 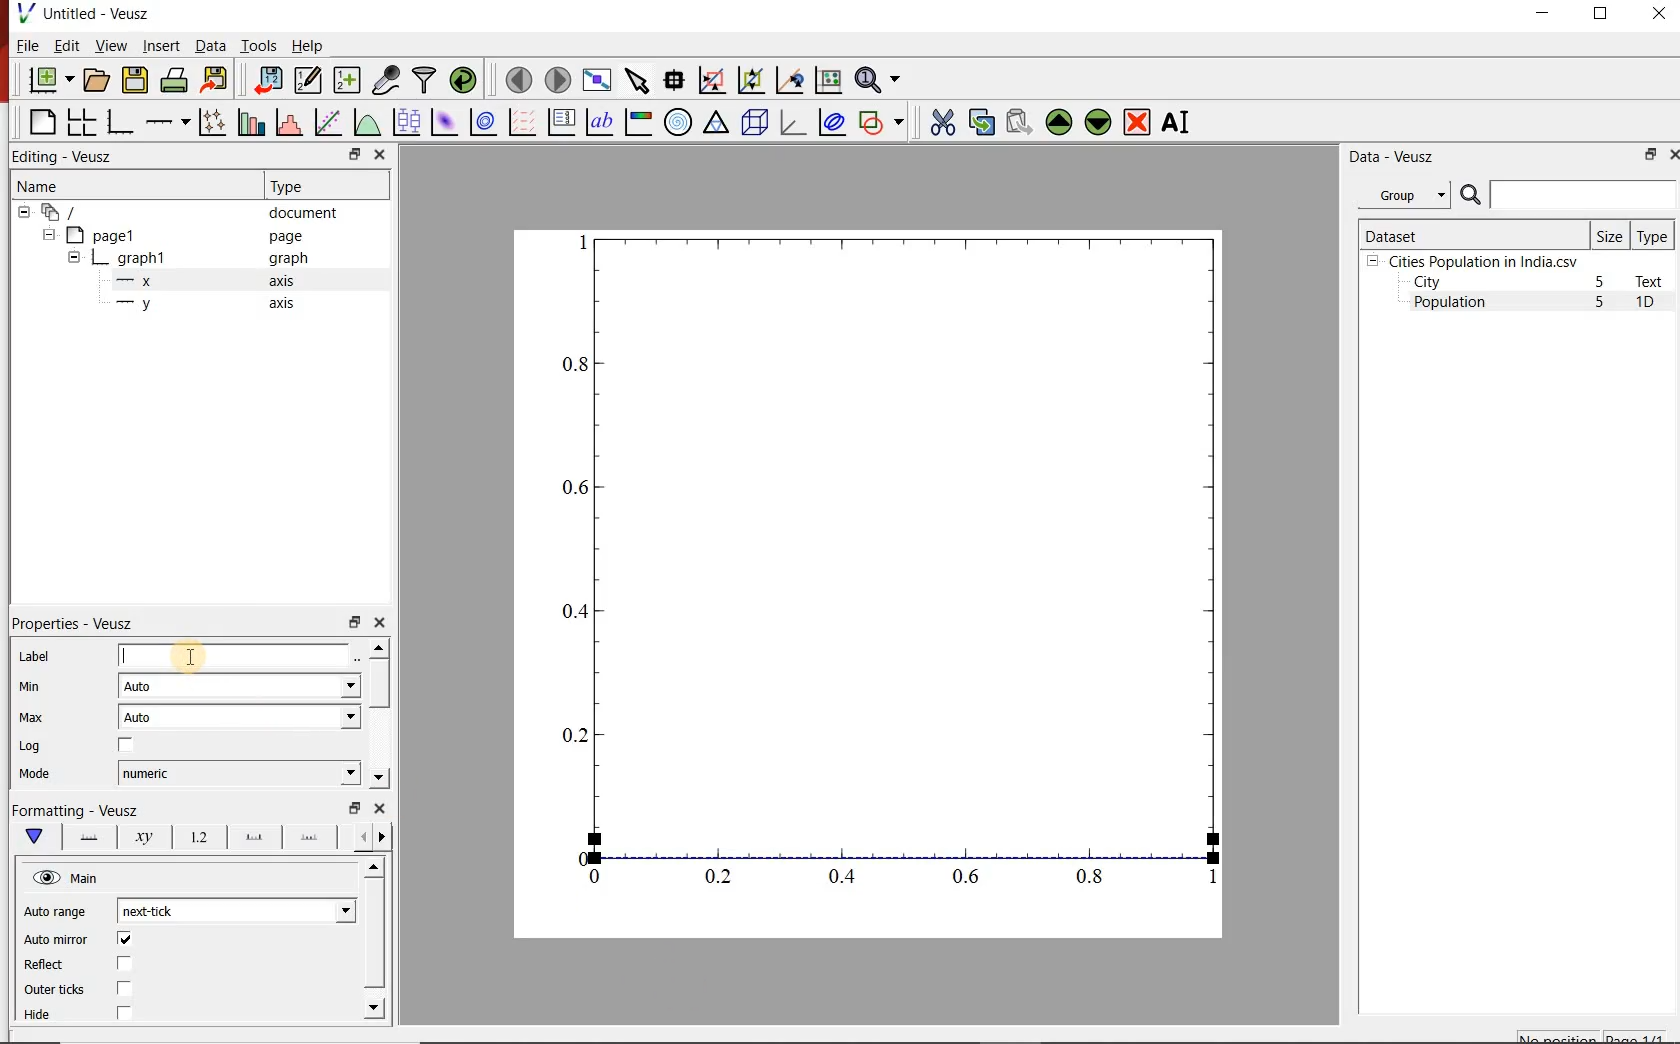 I want to click on graph1, so click(x=191, y=258).